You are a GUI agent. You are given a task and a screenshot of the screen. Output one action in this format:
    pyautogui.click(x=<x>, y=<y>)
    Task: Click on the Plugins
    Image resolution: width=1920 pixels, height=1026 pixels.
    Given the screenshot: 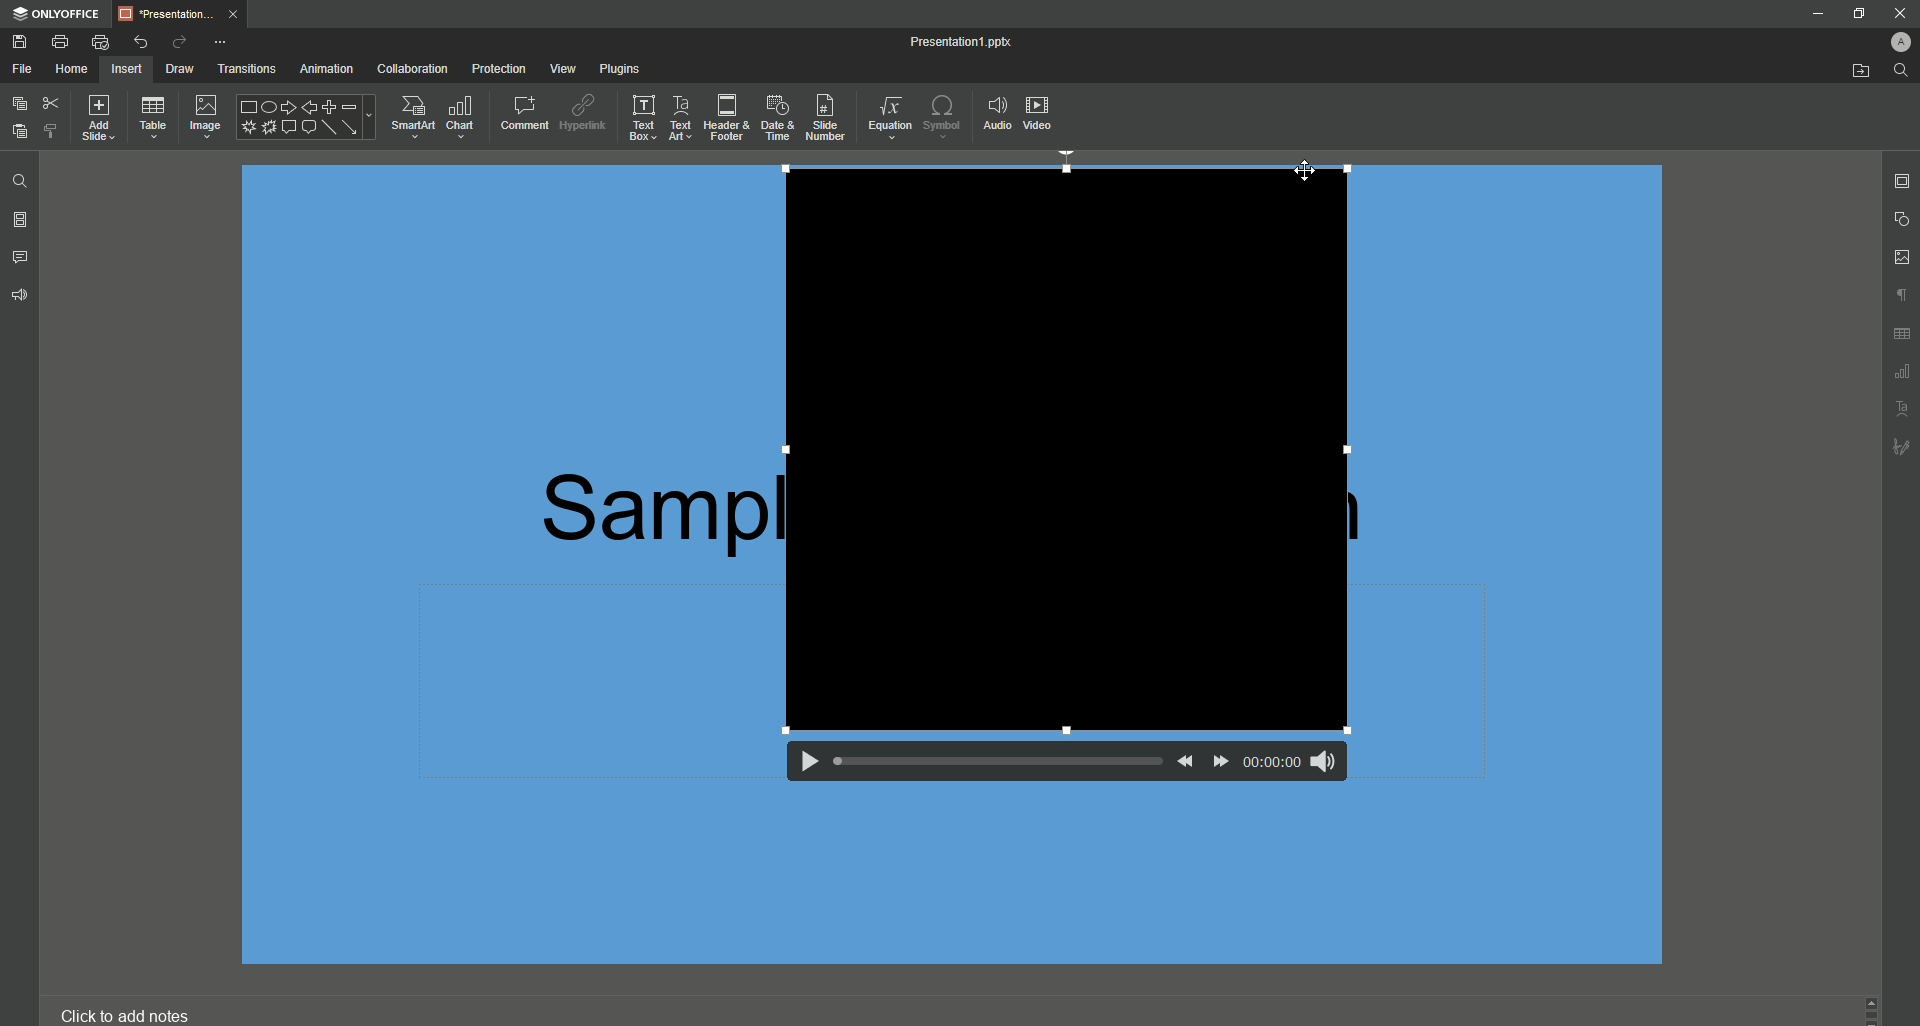 What is the action you would take?
    pyautogui.click(x=618, y=67)
    